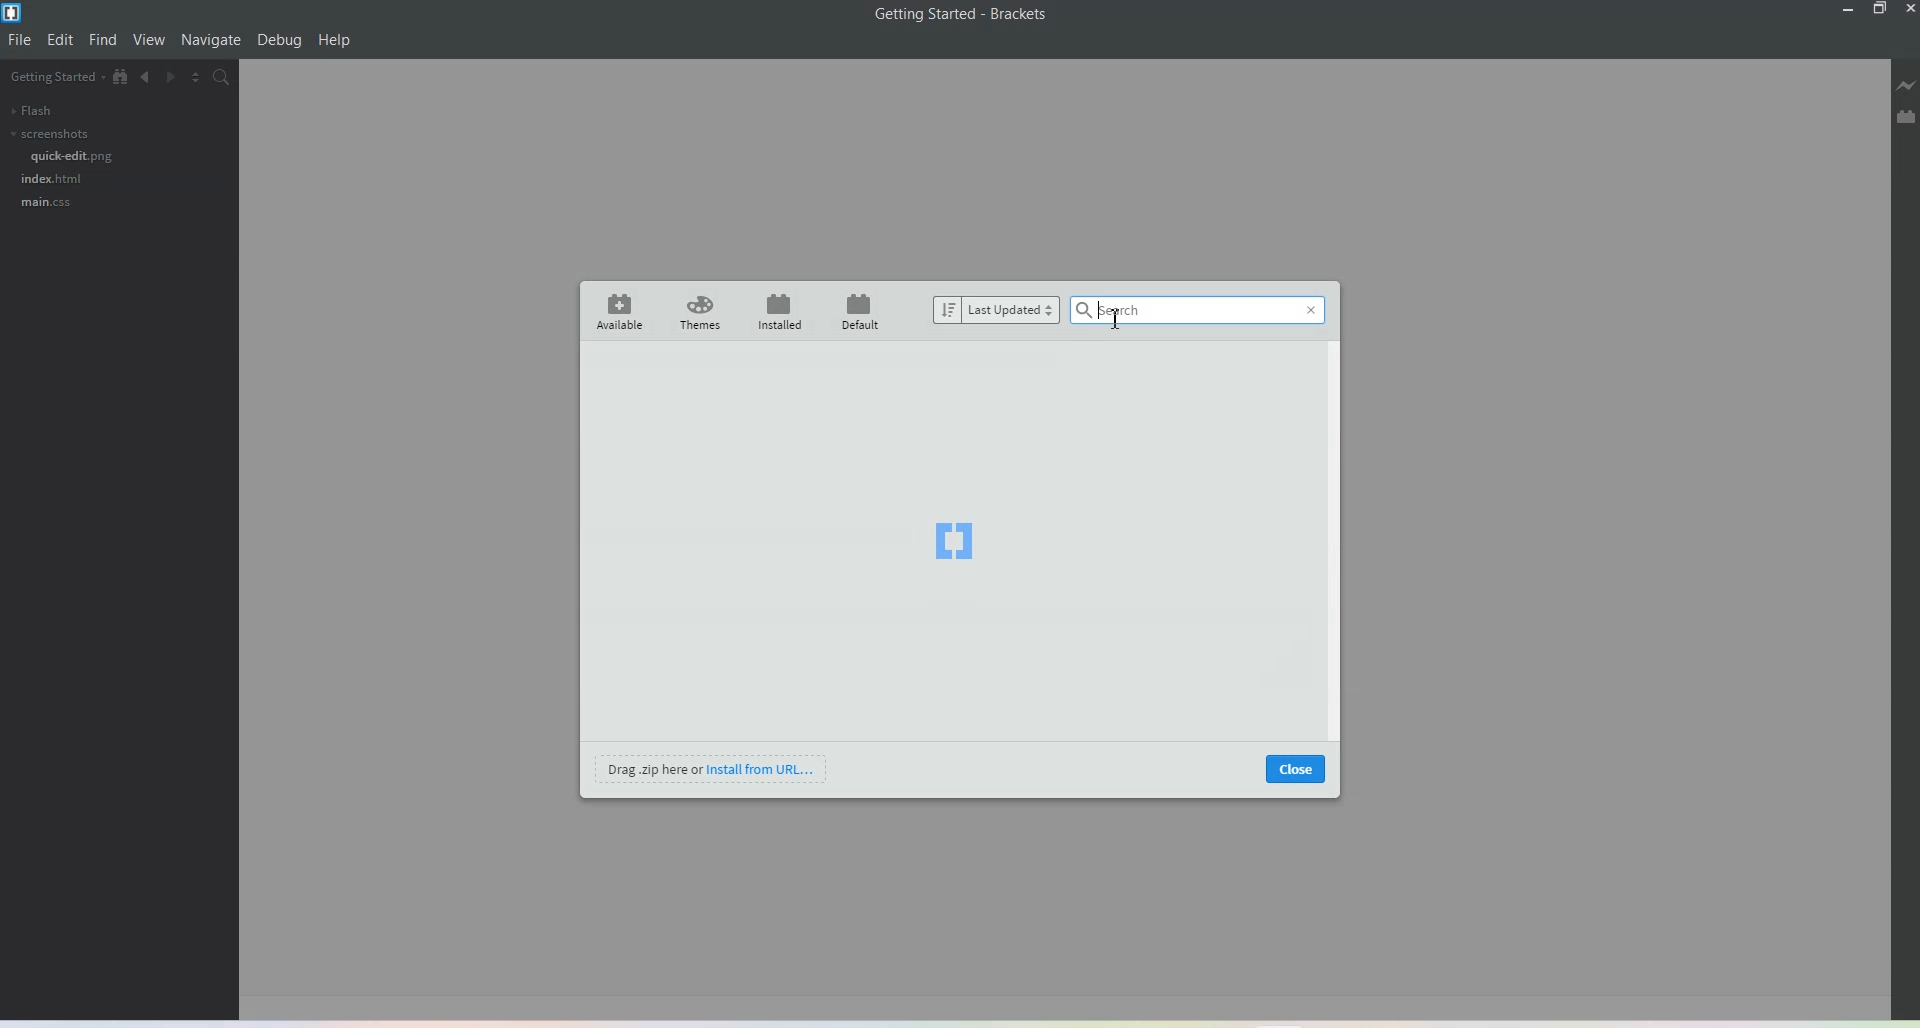  I want to click on Install from URL, so click(713, 768).